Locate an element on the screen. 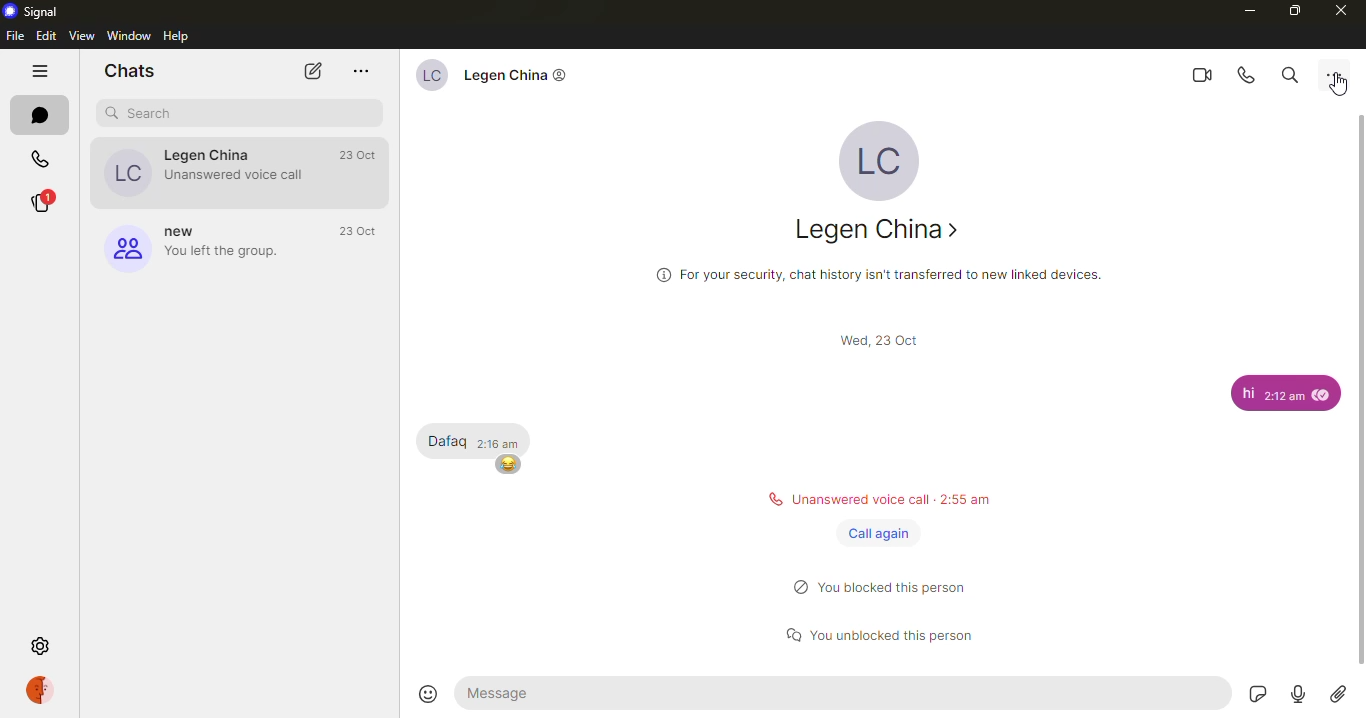  status message is located at coordinates (877, 499).